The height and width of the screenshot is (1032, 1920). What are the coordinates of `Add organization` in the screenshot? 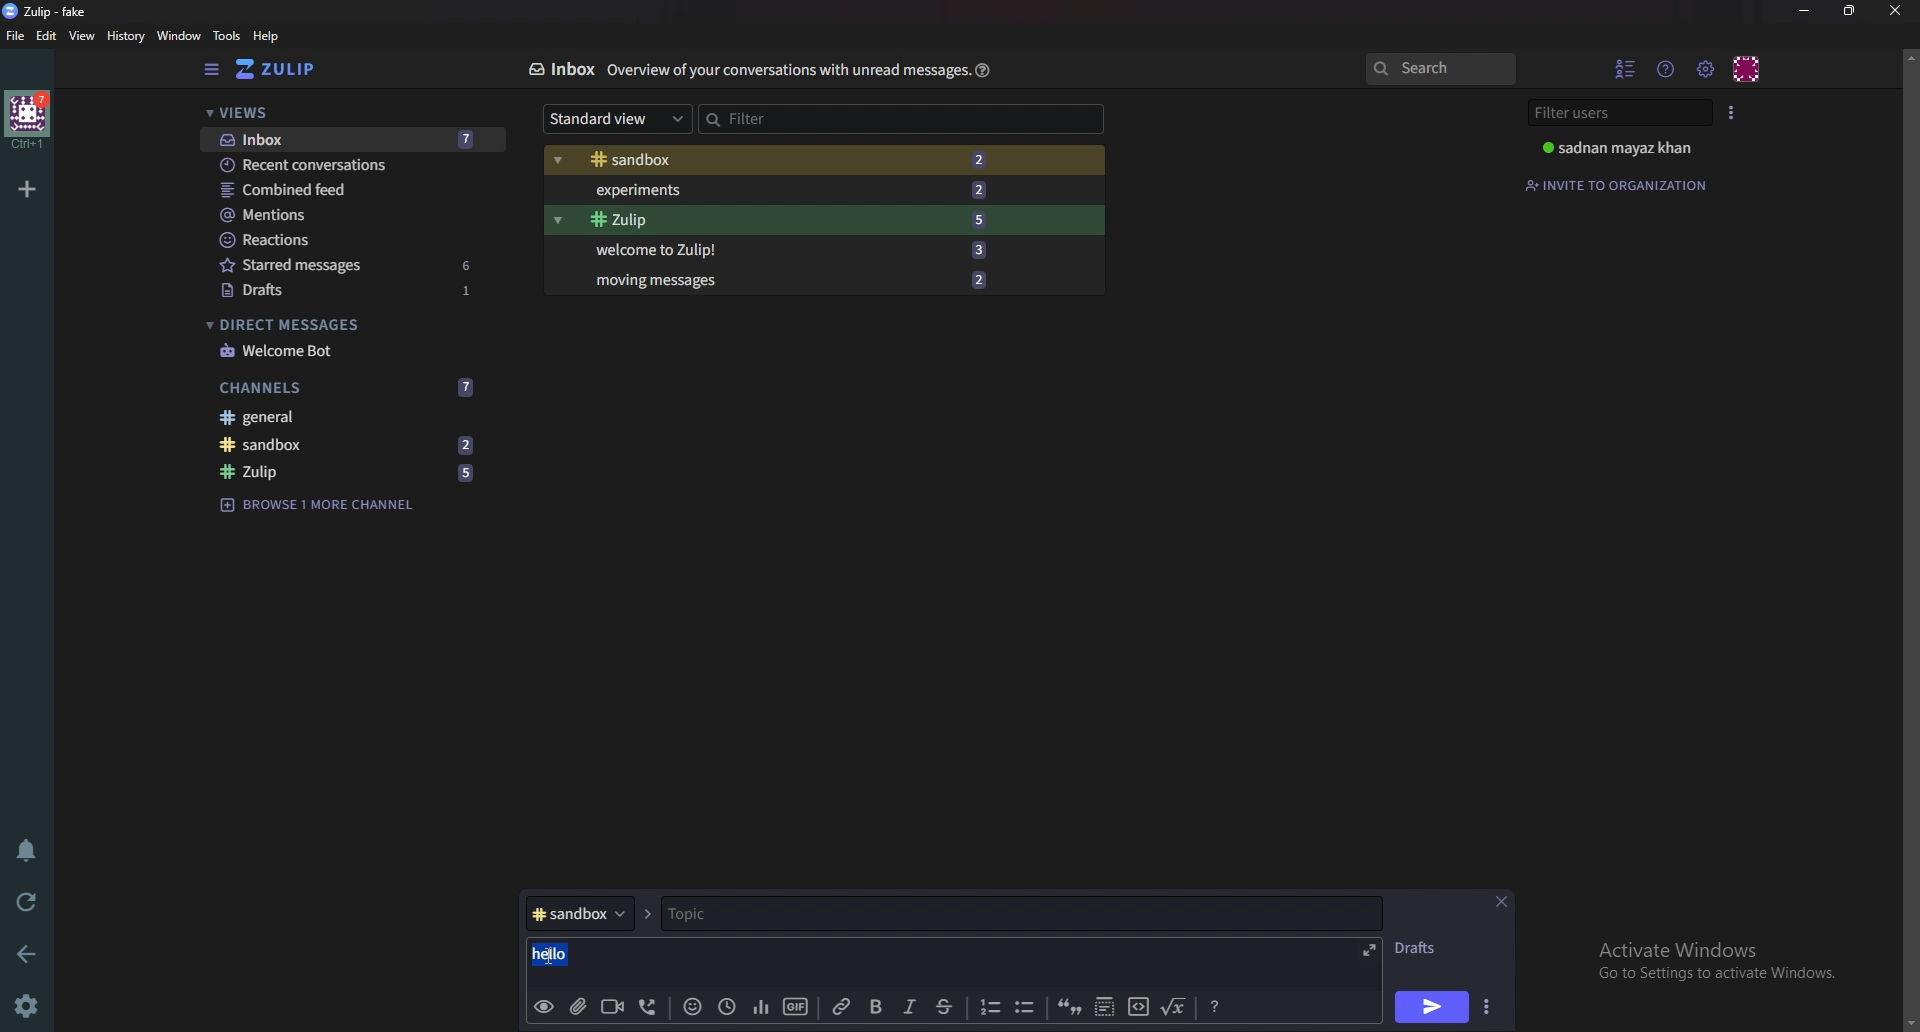 It's located at (28, 189).